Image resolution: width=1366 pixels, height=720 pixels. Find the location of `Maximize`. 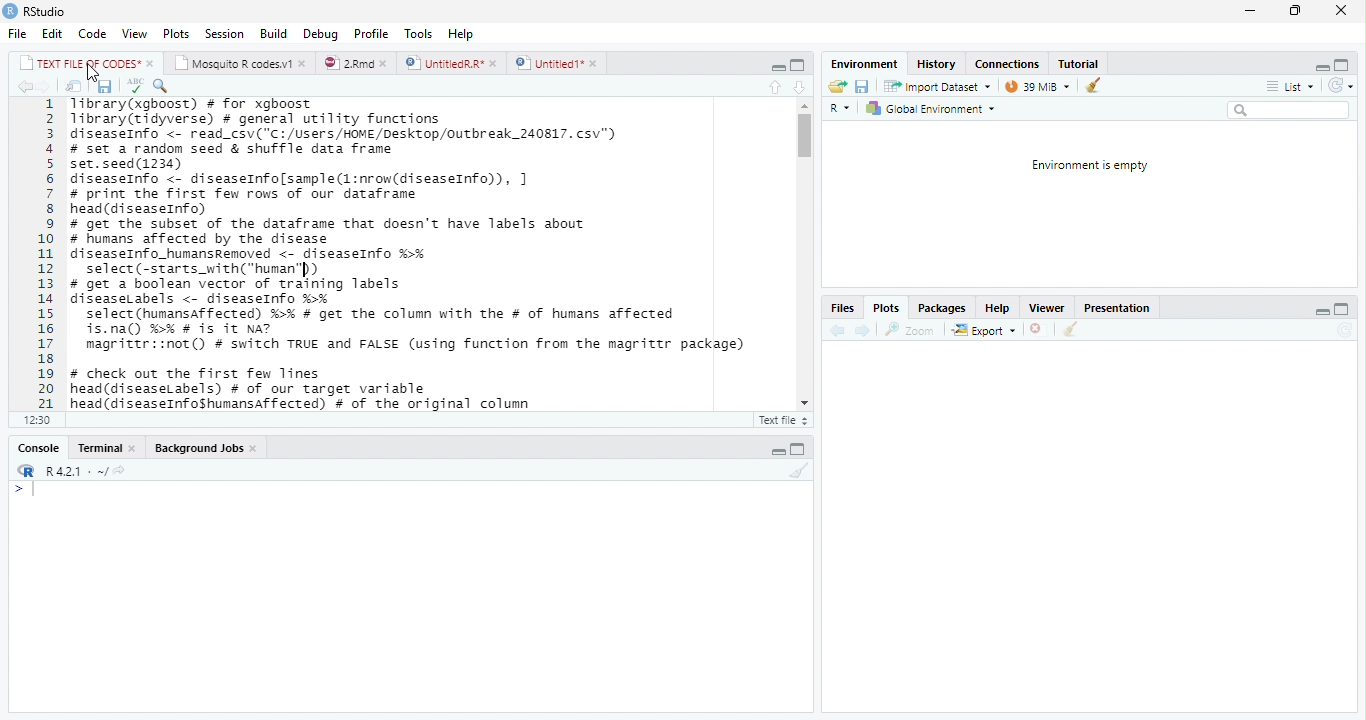

Maximize is located at coordinates (797, 63).